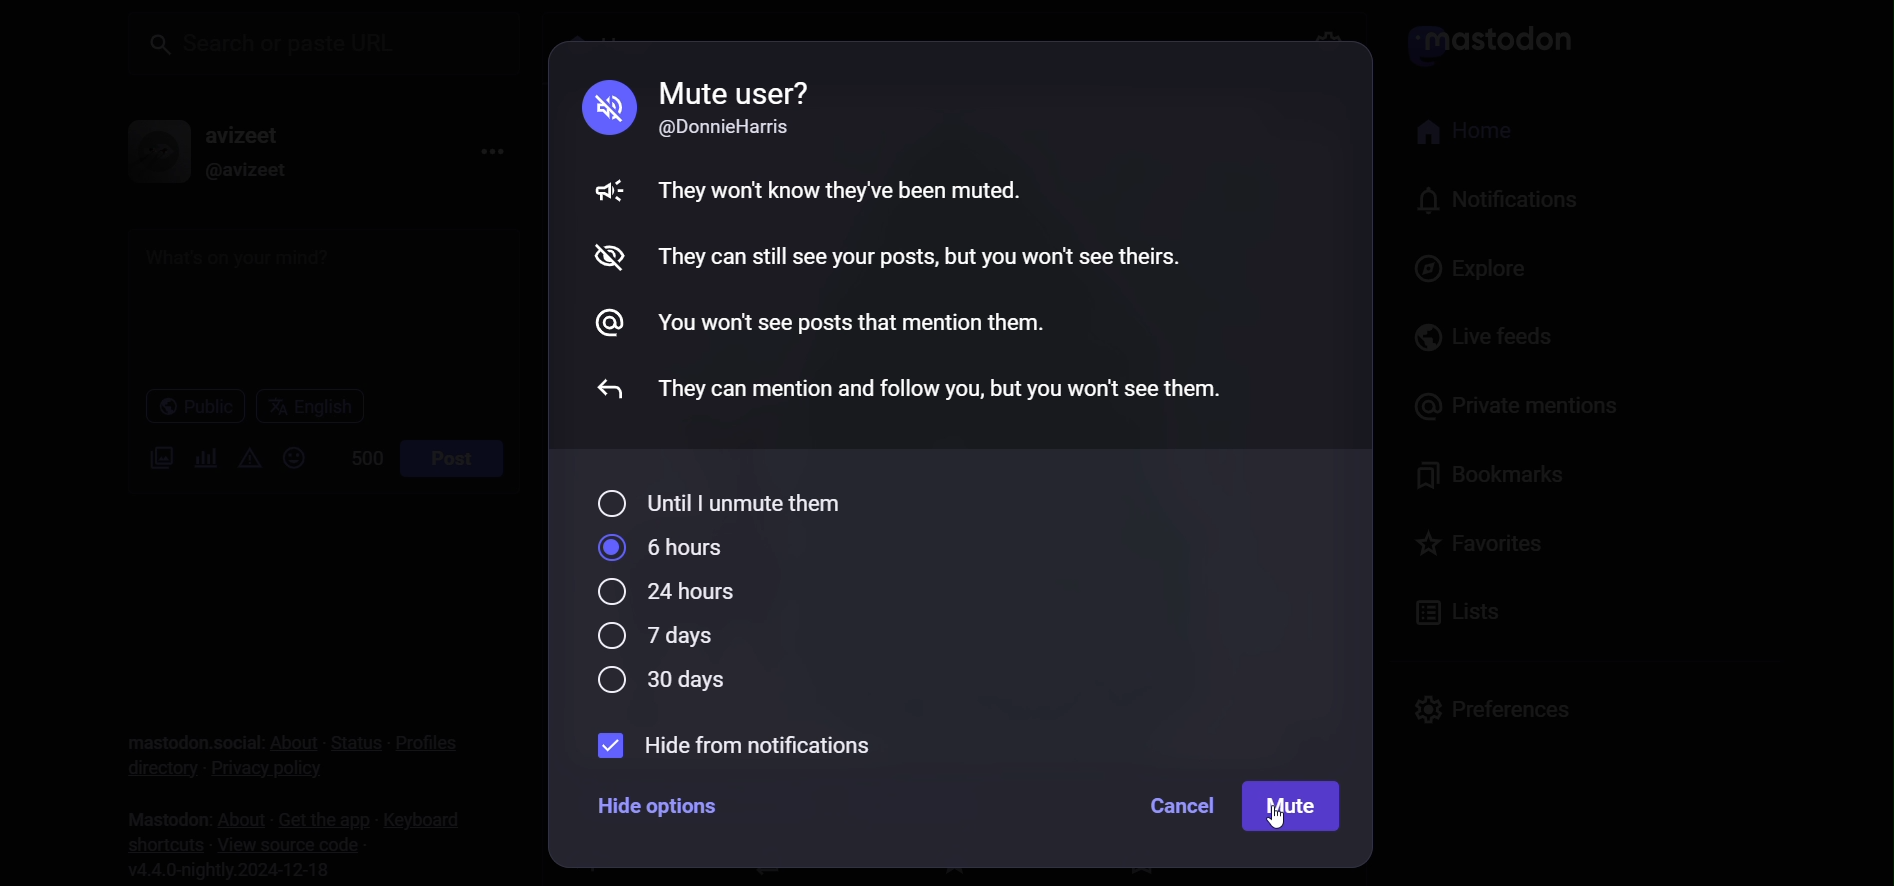 The width and height of the screenshot is (1894, 886). Describe the element at coordinates (605, 259) in the screenshot. I see `hide` at that location.